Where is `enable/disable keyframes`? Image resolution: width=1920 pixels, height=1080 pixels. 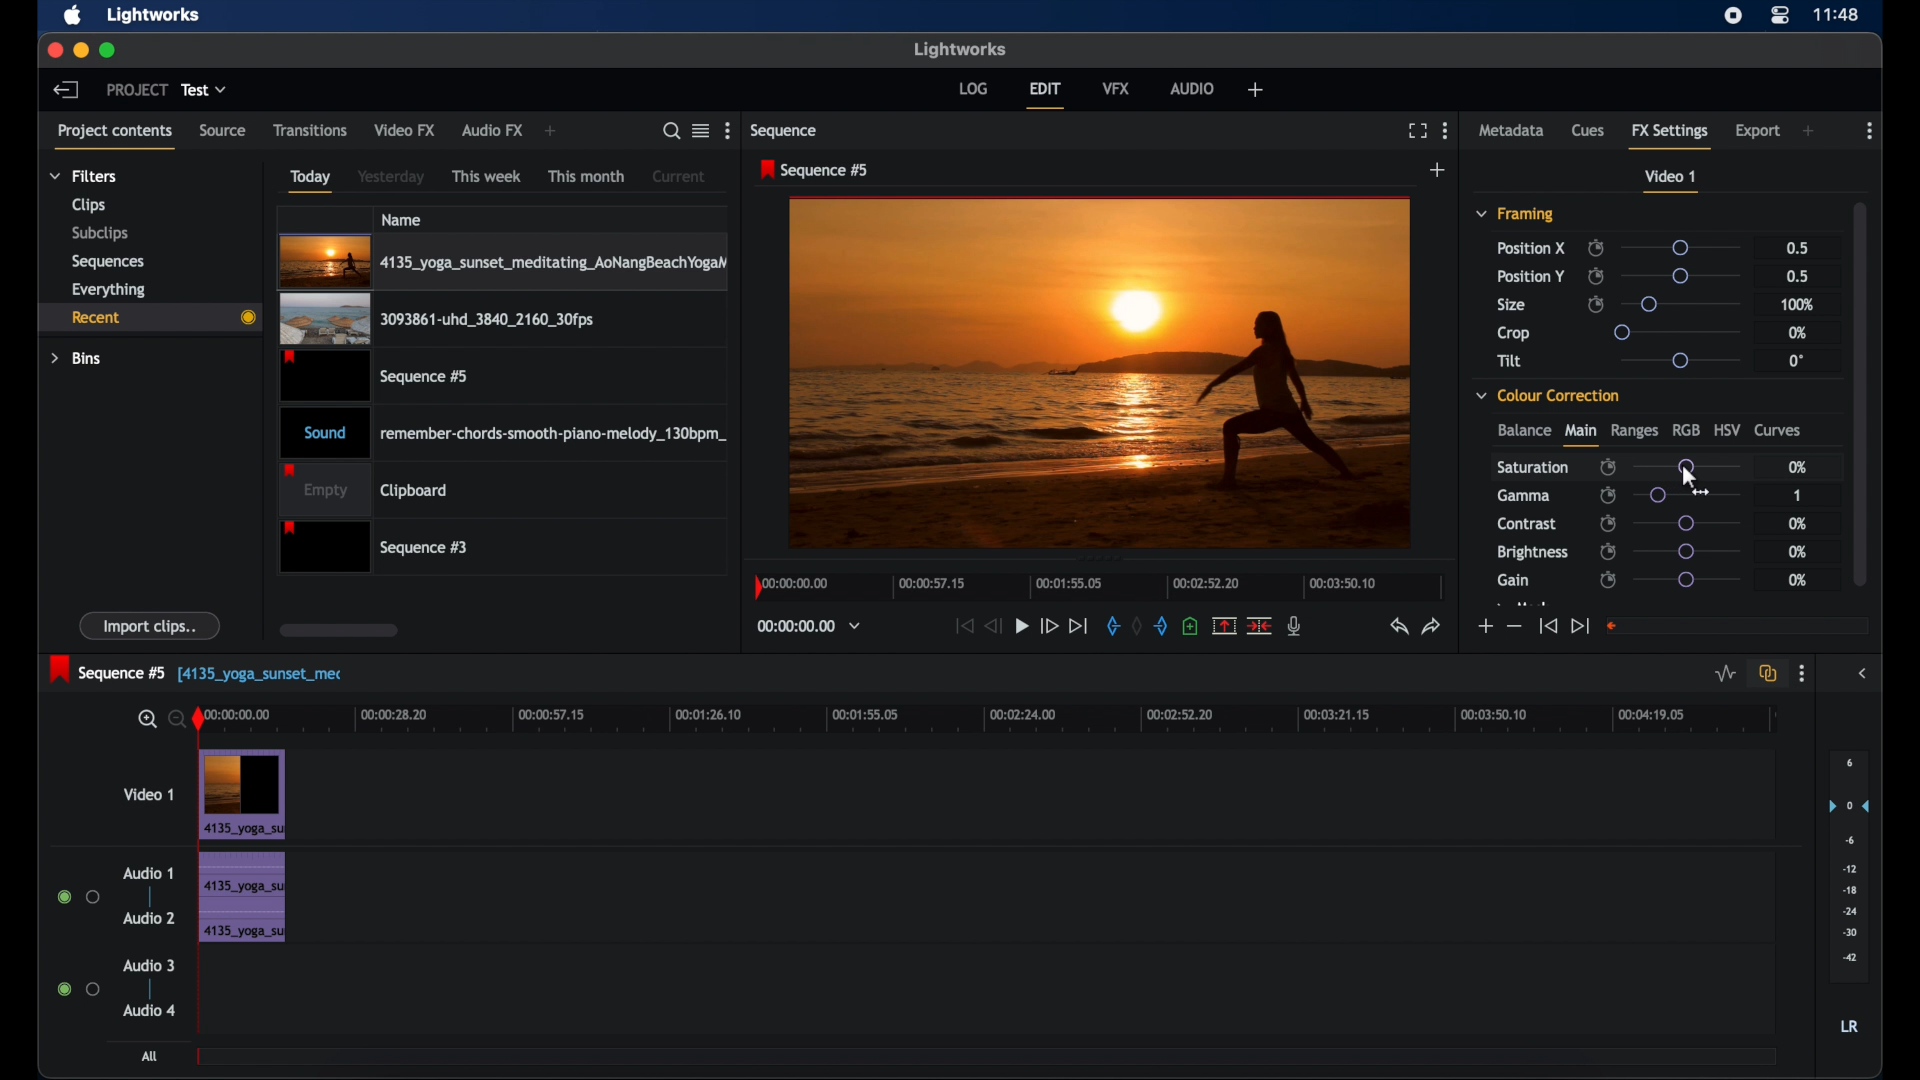
enable/disable keyframes is located at coordinates (1607, 495).